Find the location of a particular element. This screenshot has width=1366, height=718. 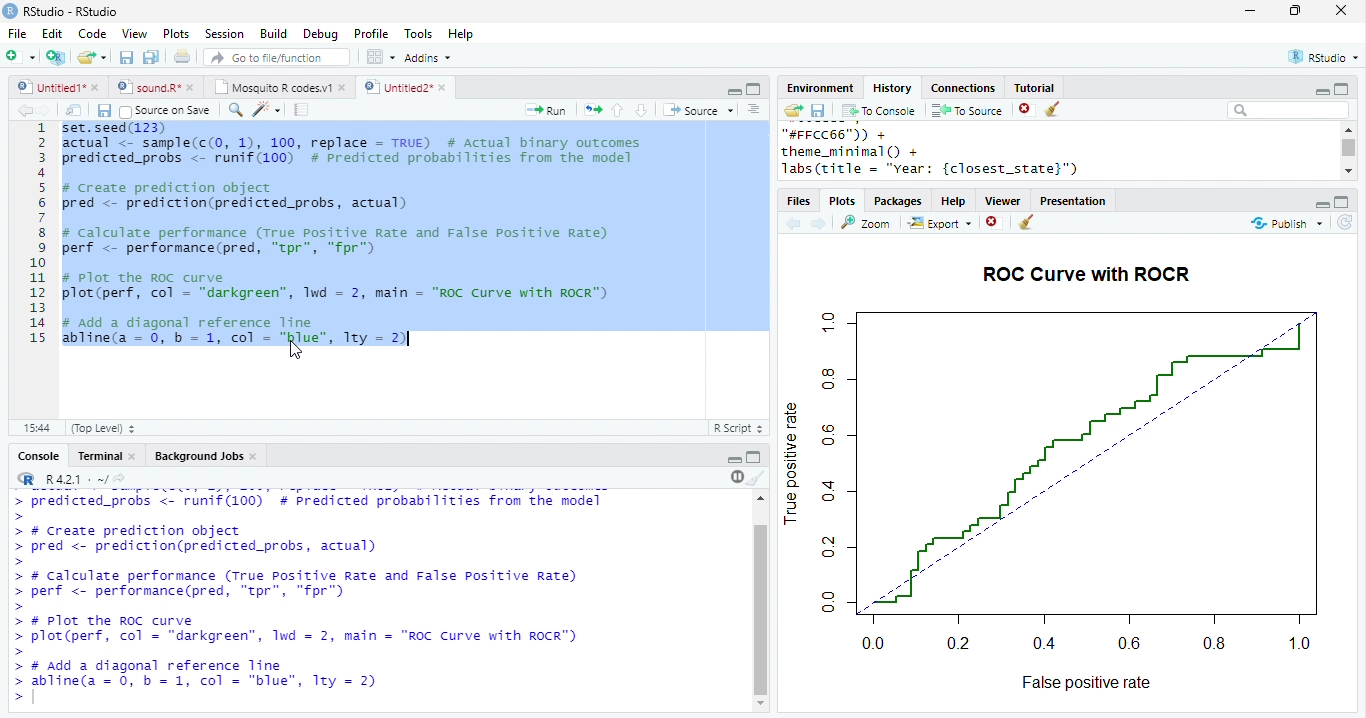

Code is located at coordinates (92, 33).